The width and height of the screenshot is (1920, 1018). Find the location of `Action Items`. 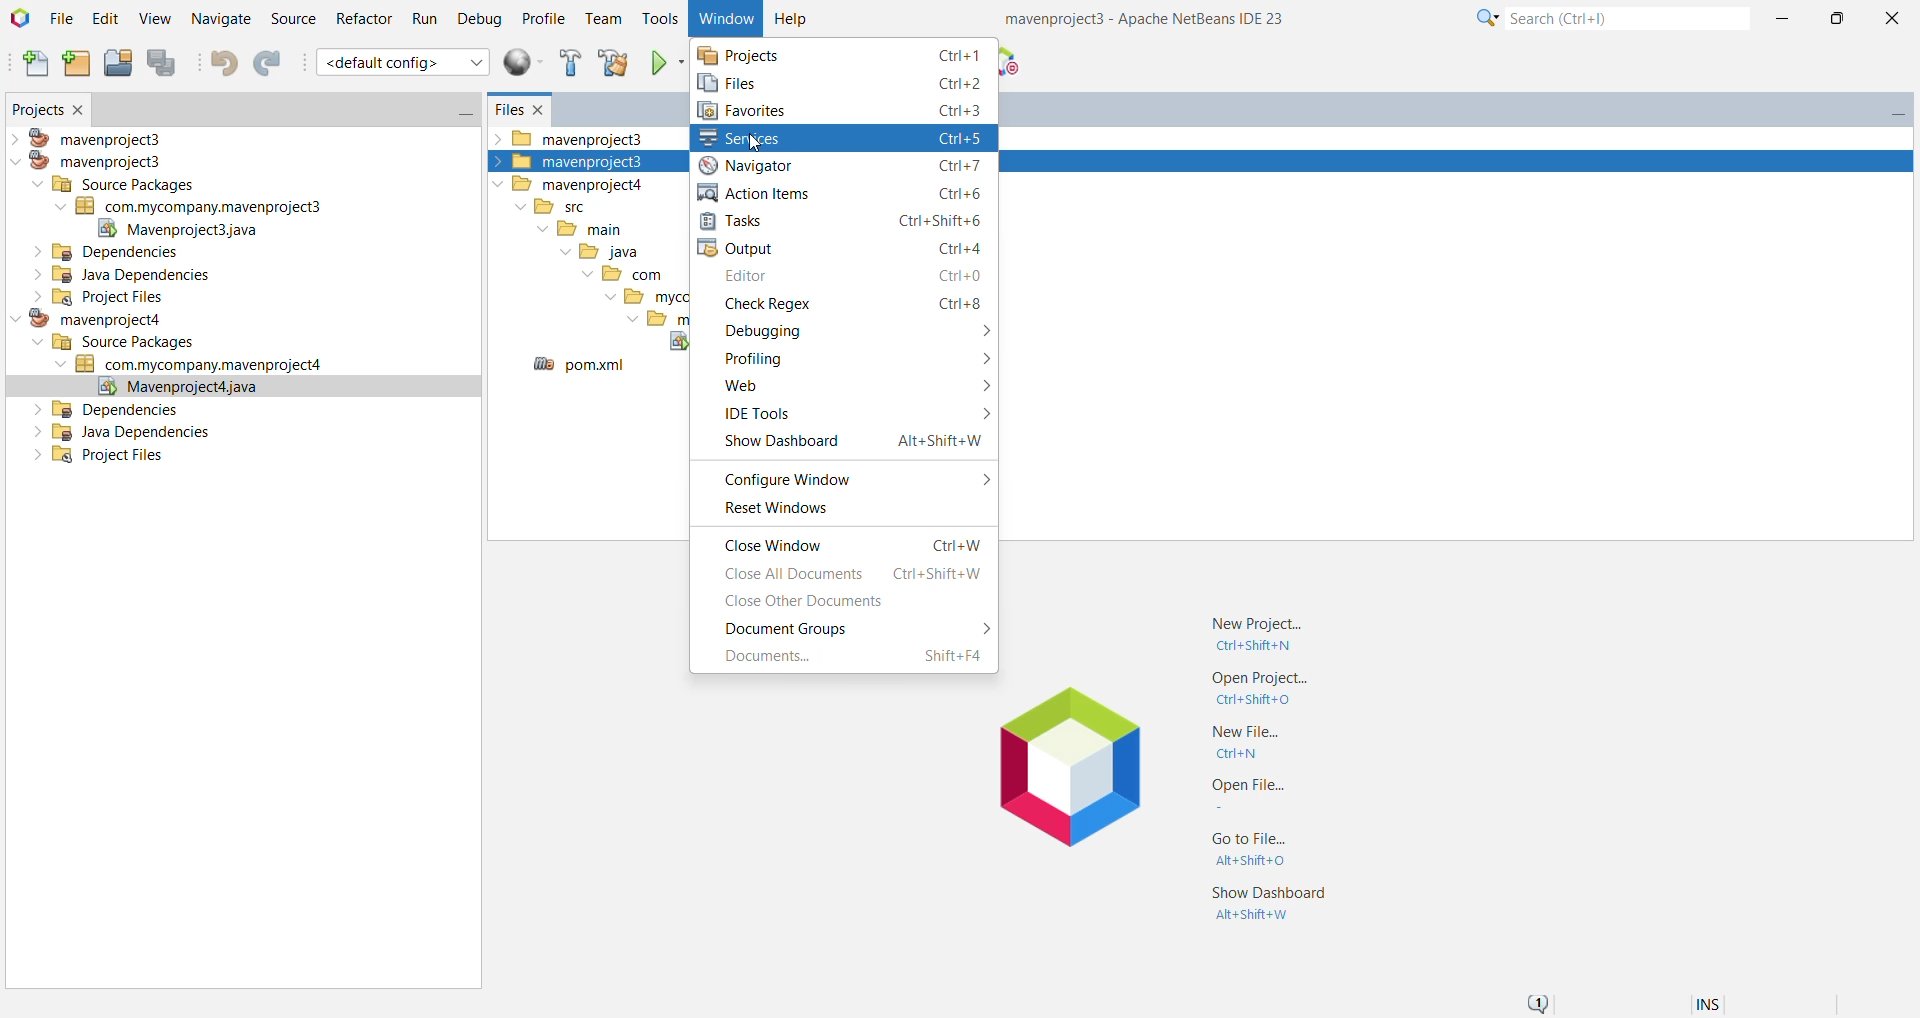

Action Items is located at coordinates (842, 193).